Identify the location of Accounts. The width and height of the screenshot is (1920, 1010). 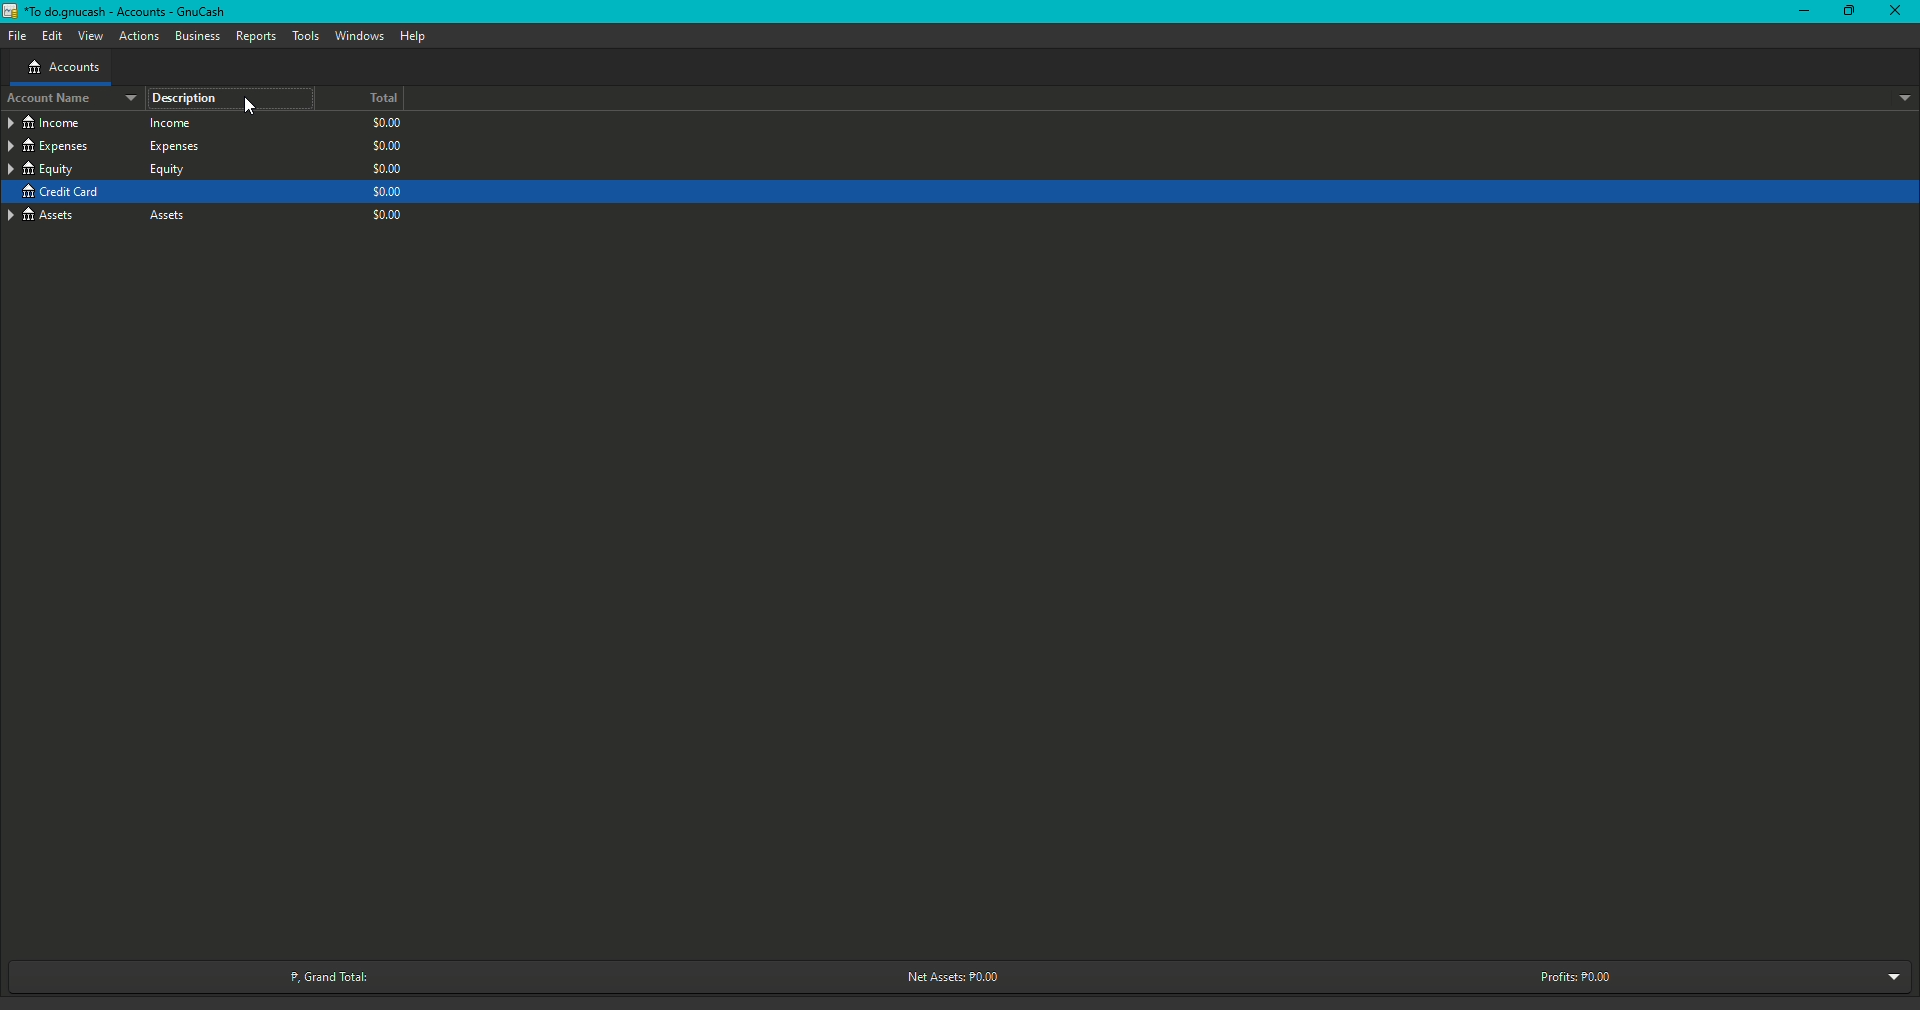
(67, 68).